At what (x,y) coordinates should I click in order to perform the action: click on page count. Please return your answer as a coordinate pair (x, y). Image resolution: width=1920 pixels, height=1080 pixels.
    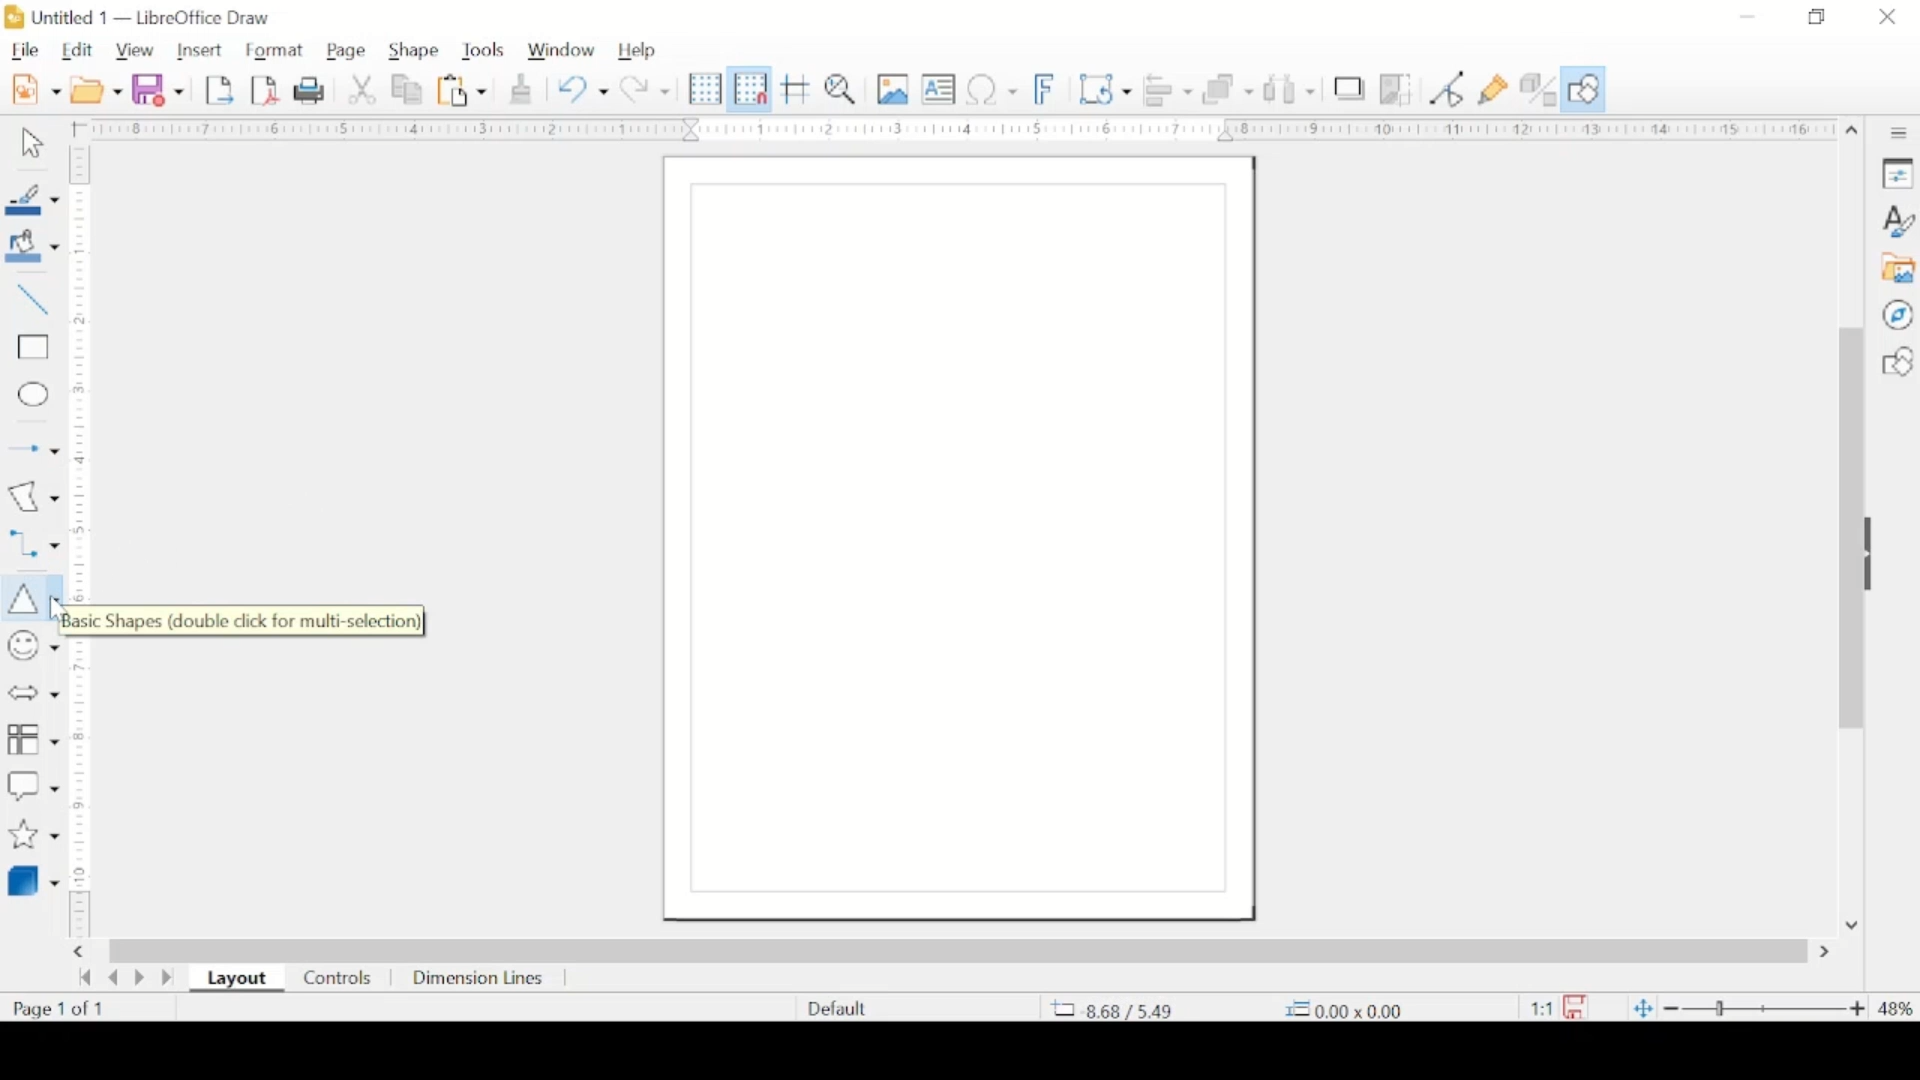
    Looking at the image, I should click on (57, 1009).